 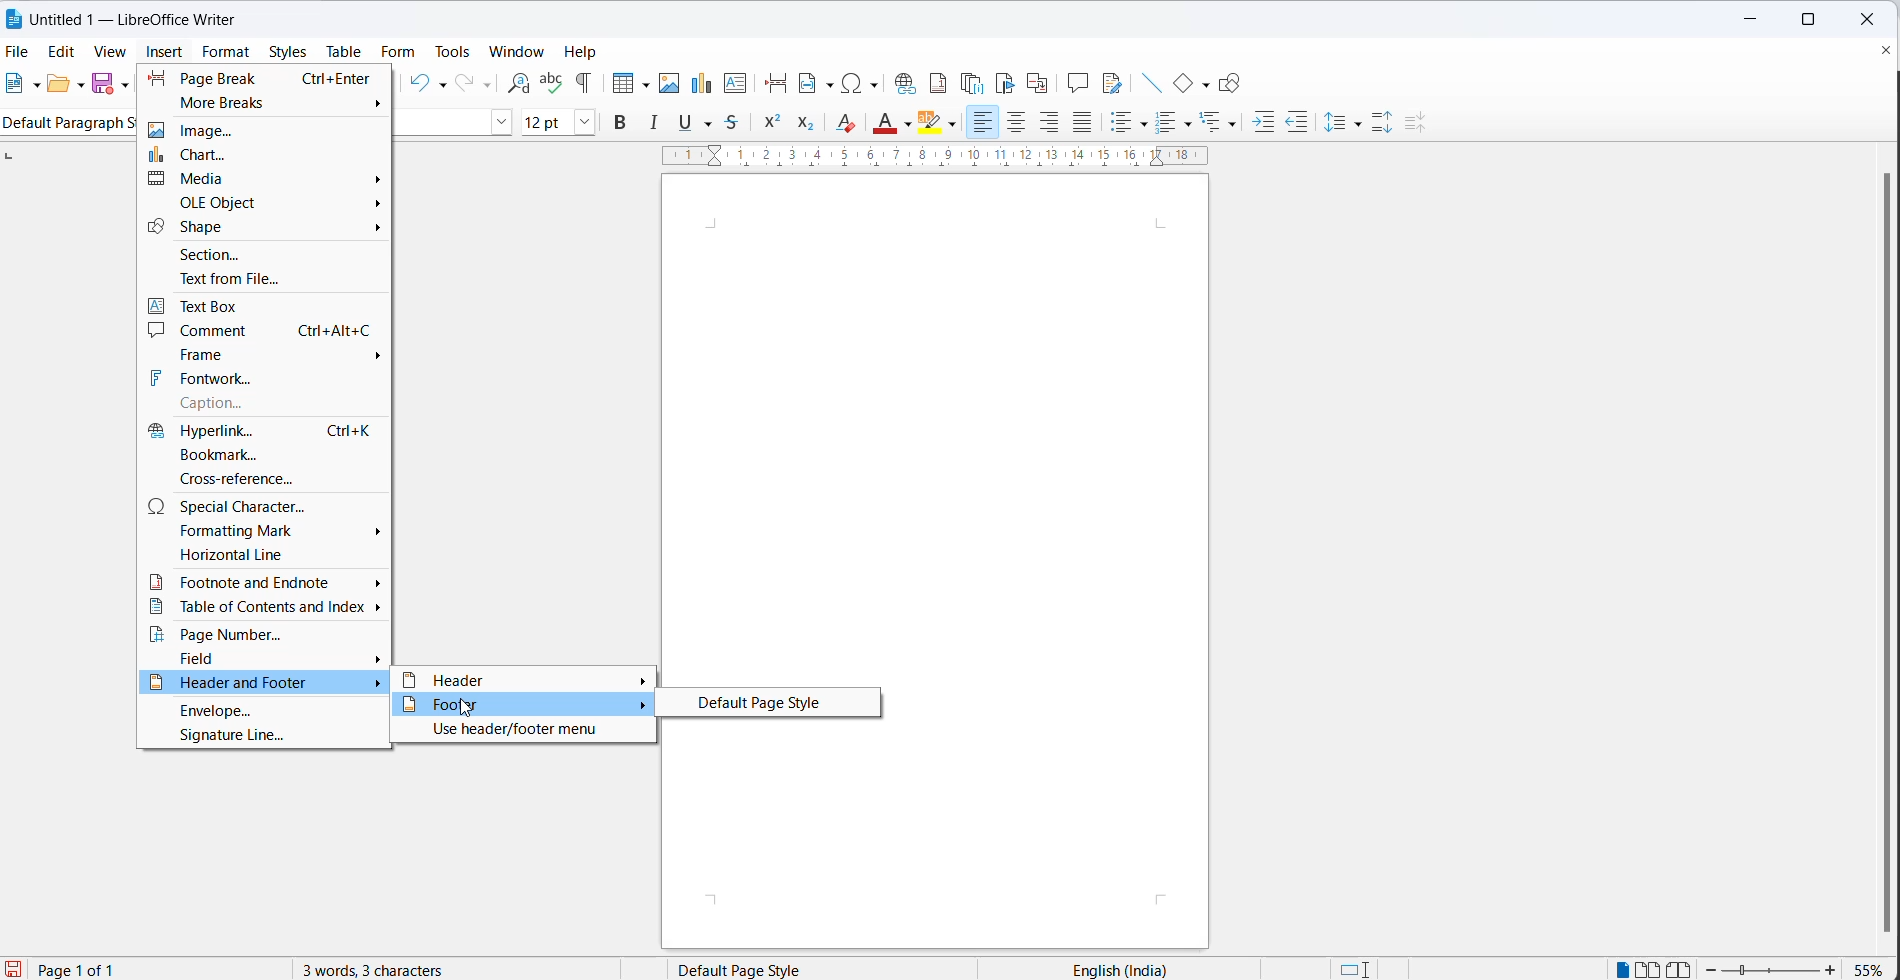 I want to click on italic, so click(x=655, y=124).